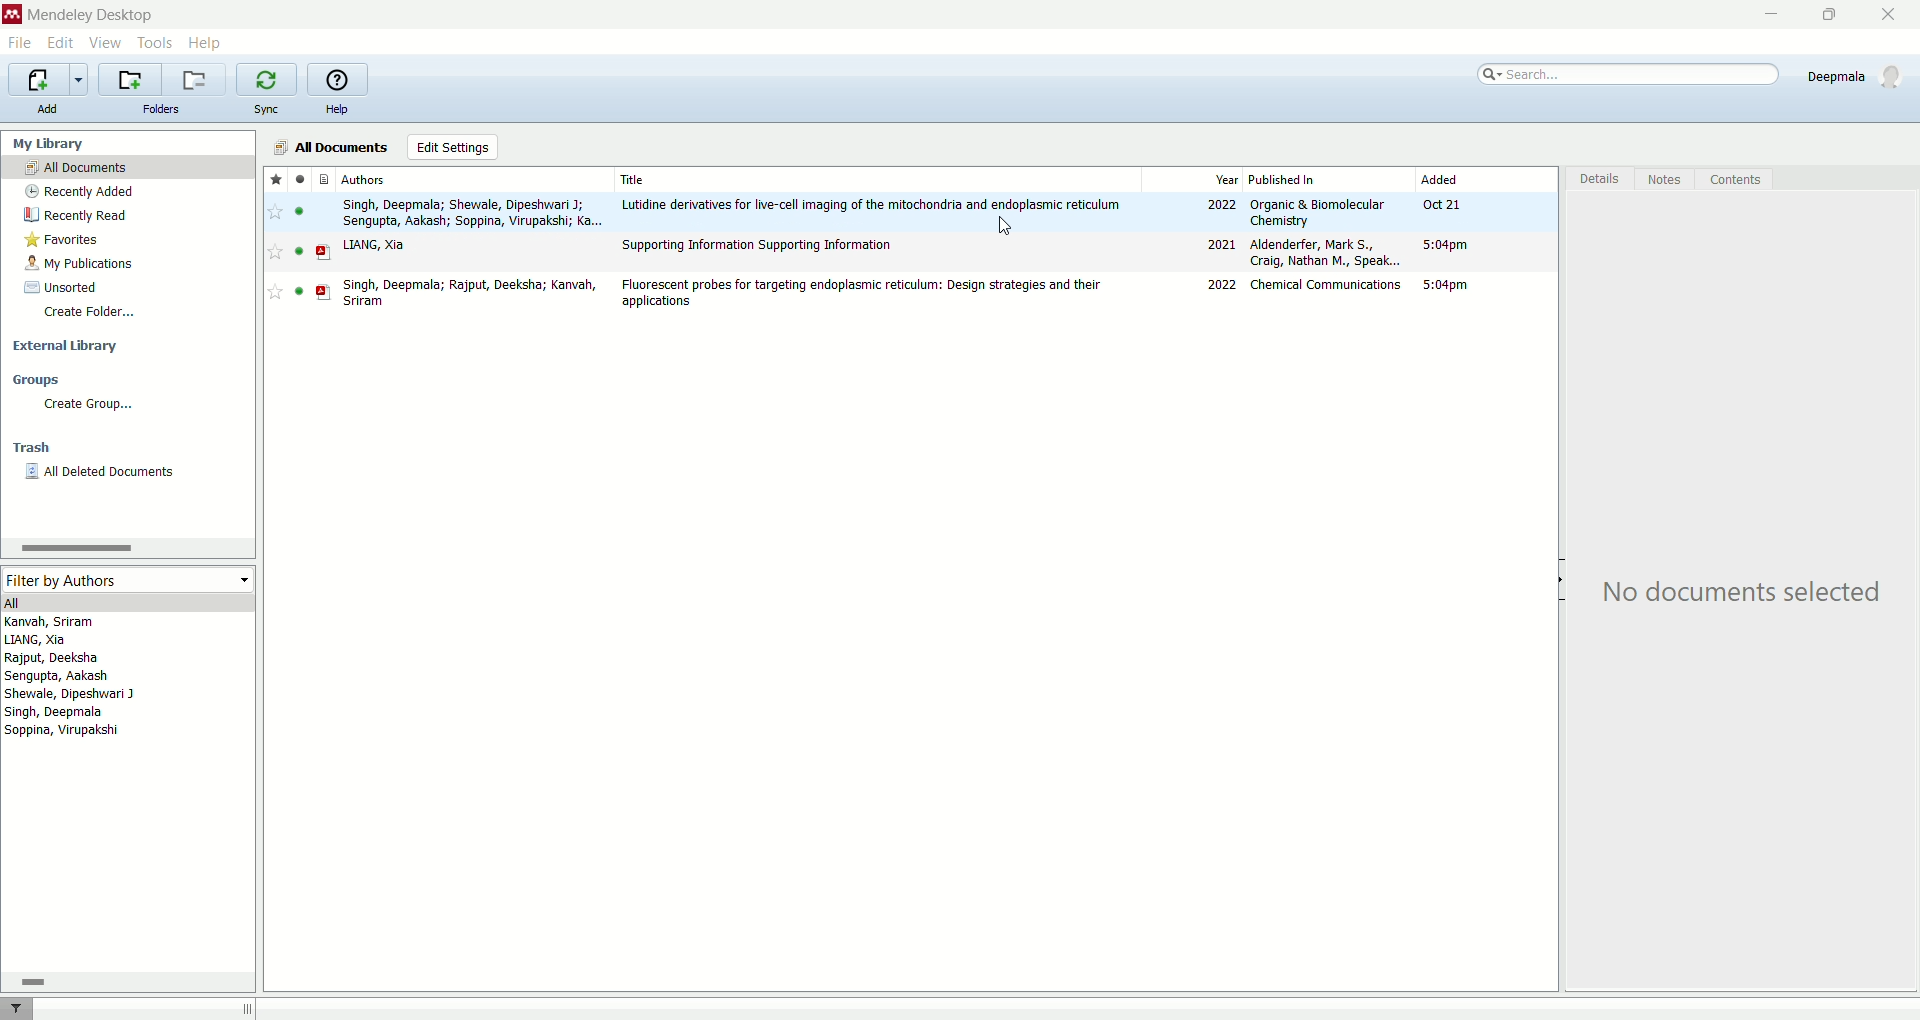 The height and width of the screenshot is (1020, 1920). I want to click on remove current folder, so click(193, 79).